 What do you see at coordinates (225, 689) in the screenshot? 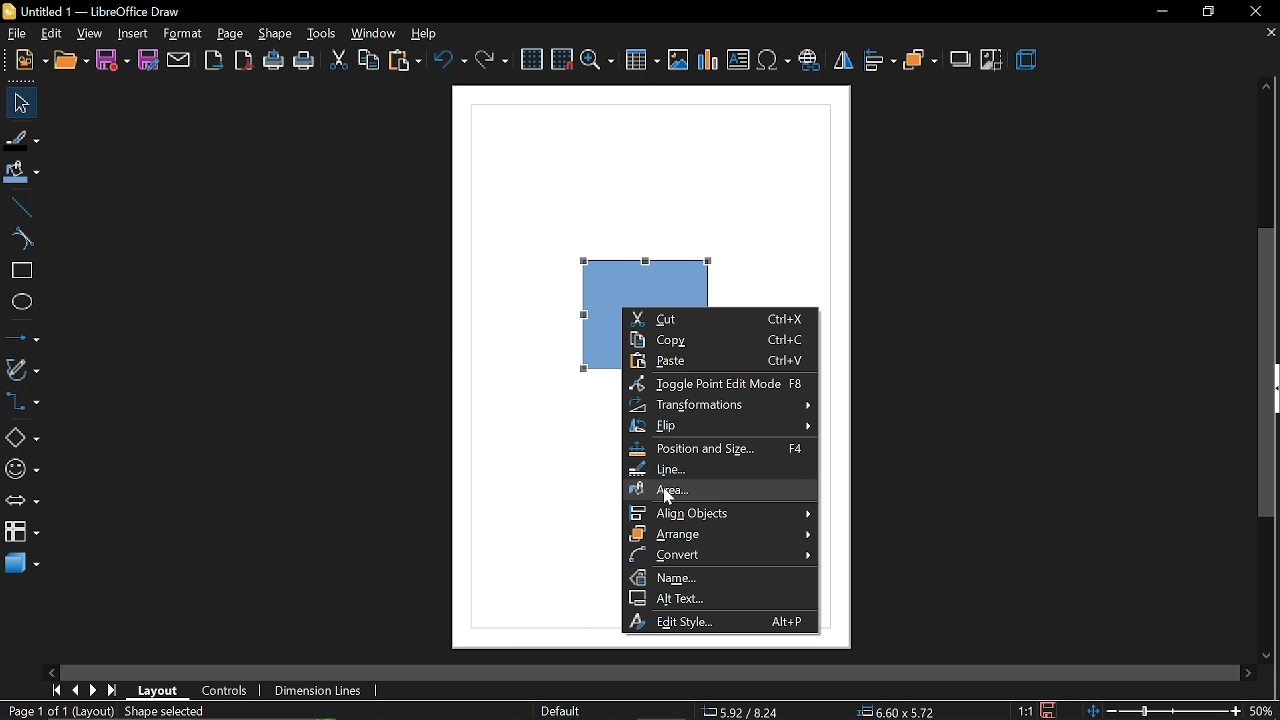
I see `controls` at bounding box center [225, 689].